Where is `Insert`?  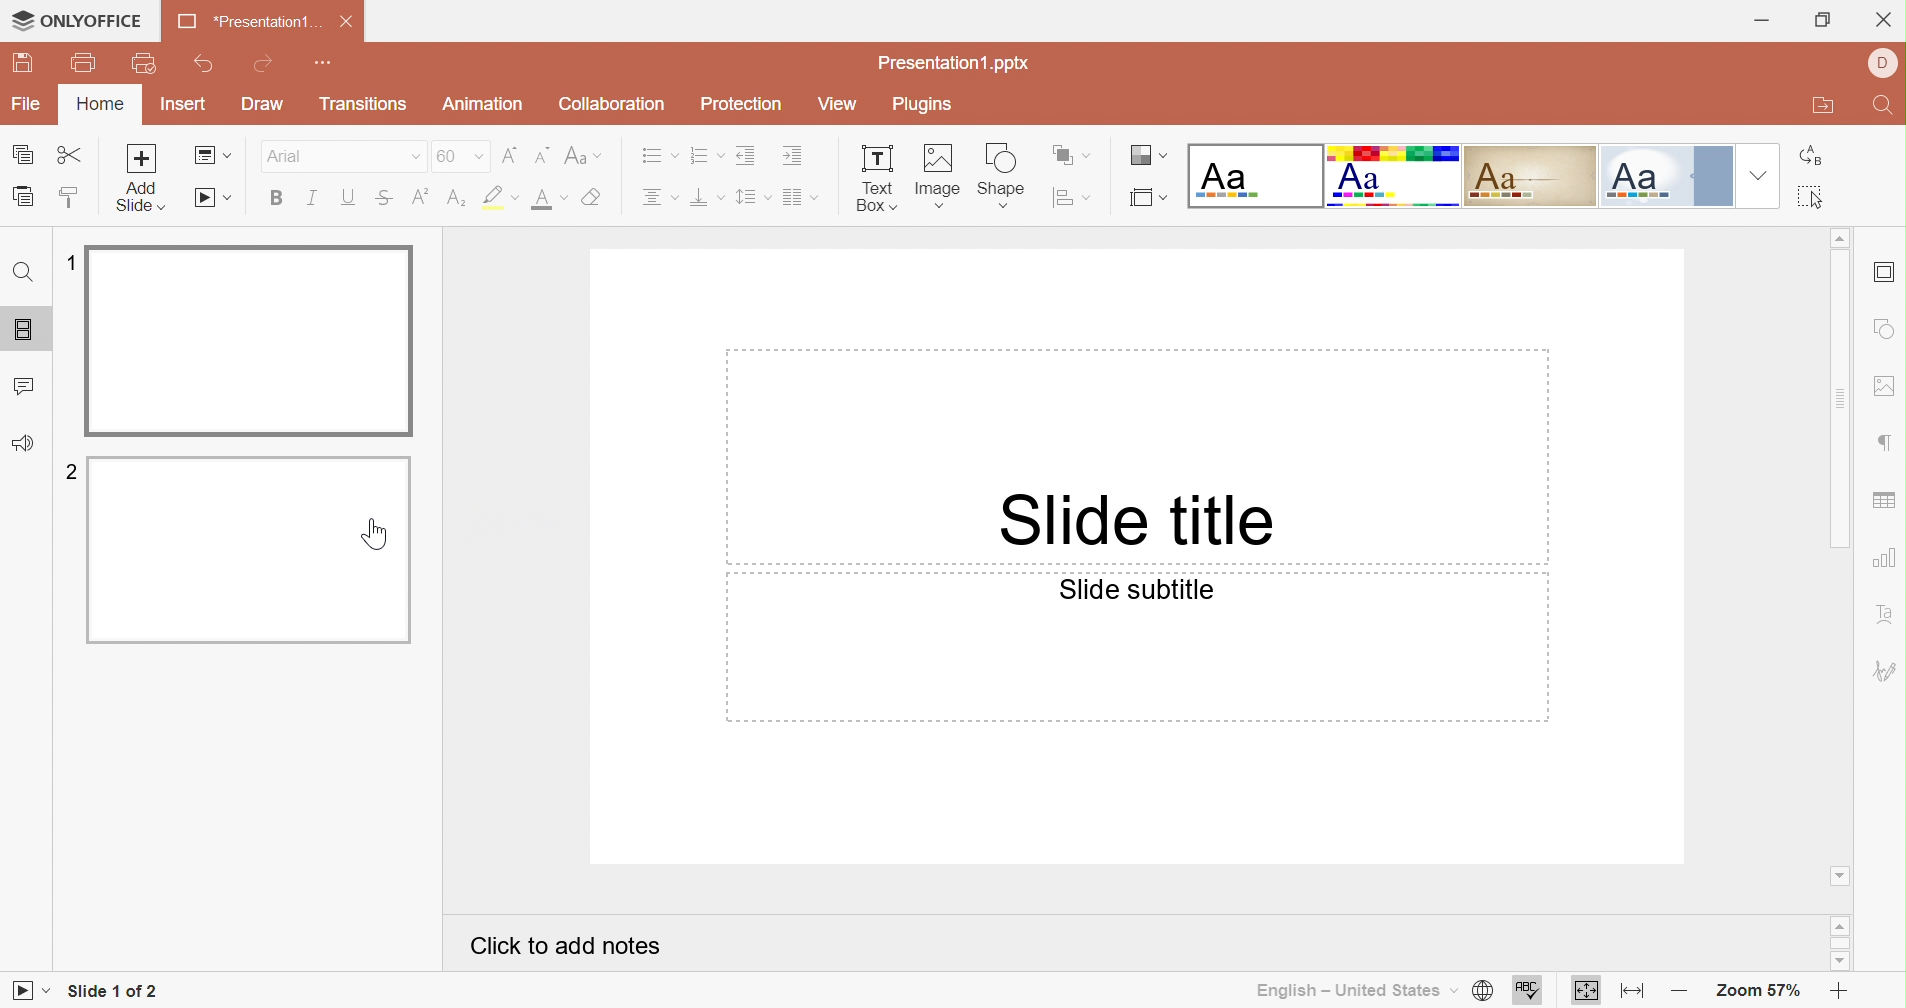 Insert is located at coordinates (178, 105).